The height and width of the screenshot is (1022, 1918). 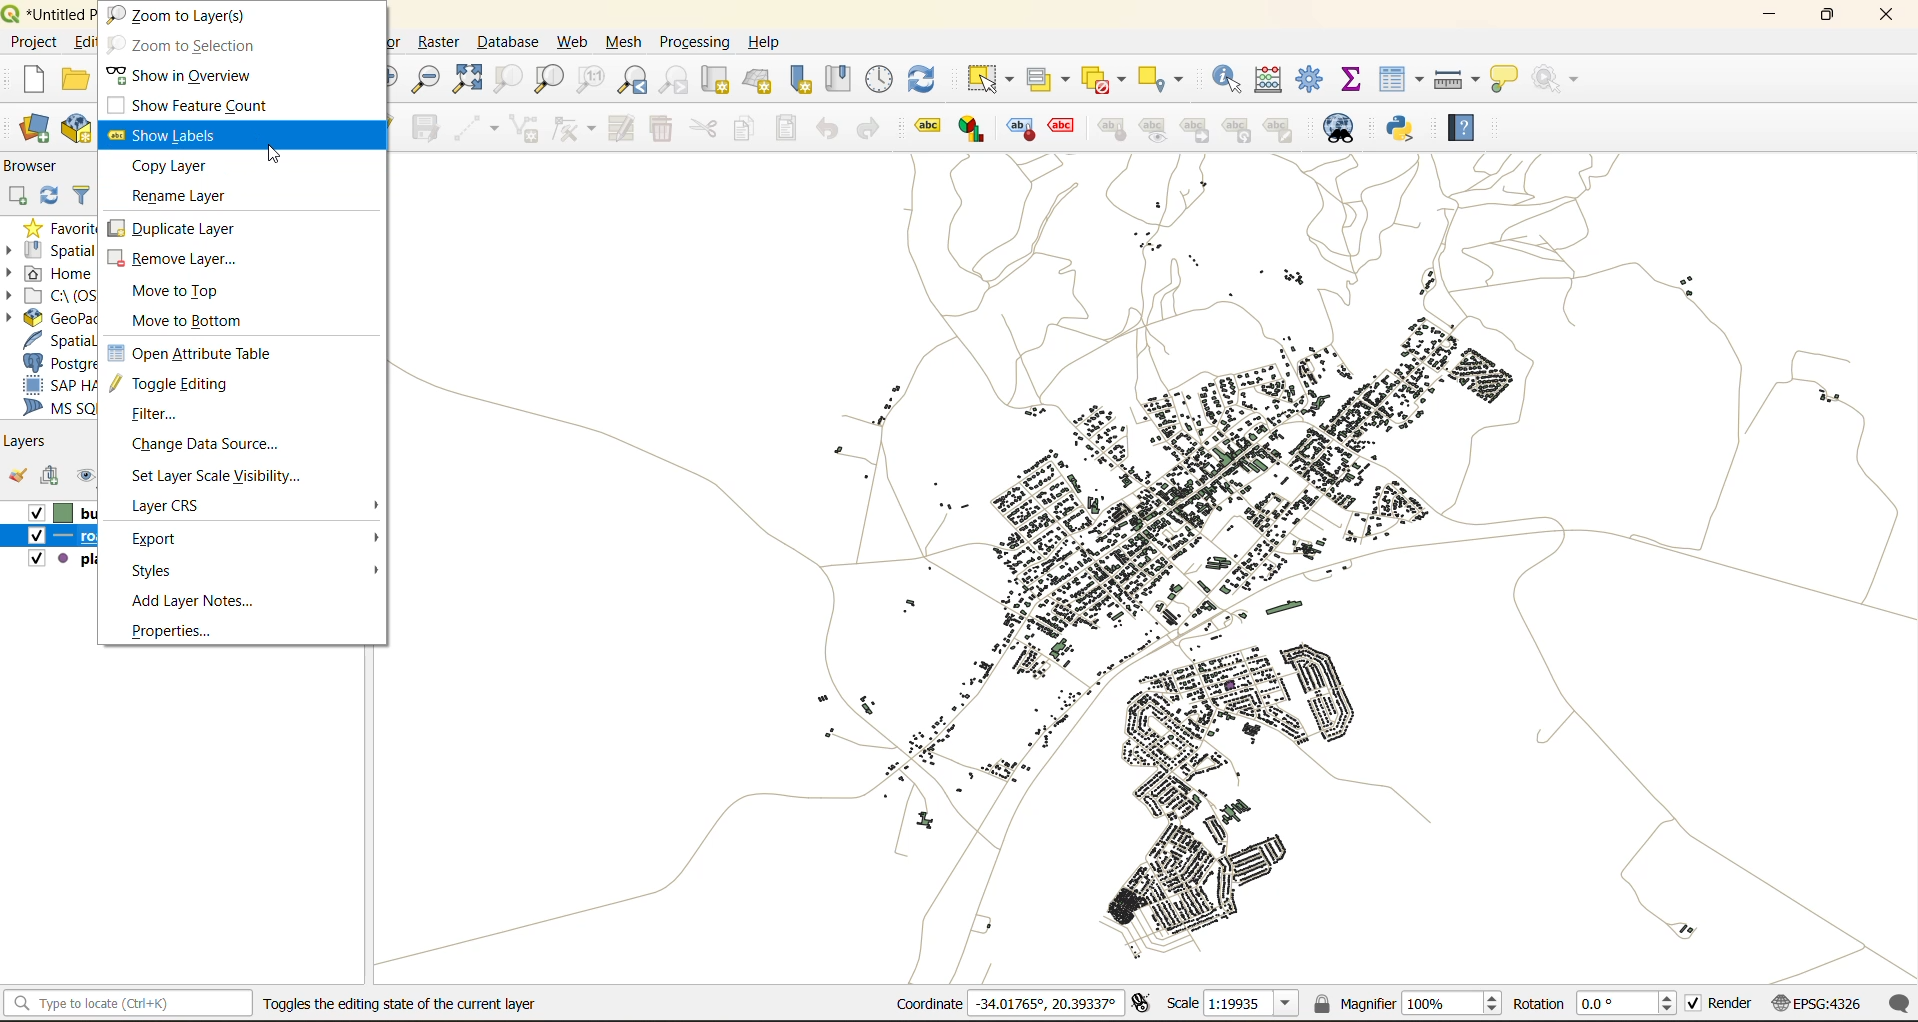 What do you see at coordinates (1051, 78) in the screenshot?
I see `select value` at bounding box center [1051, 78].